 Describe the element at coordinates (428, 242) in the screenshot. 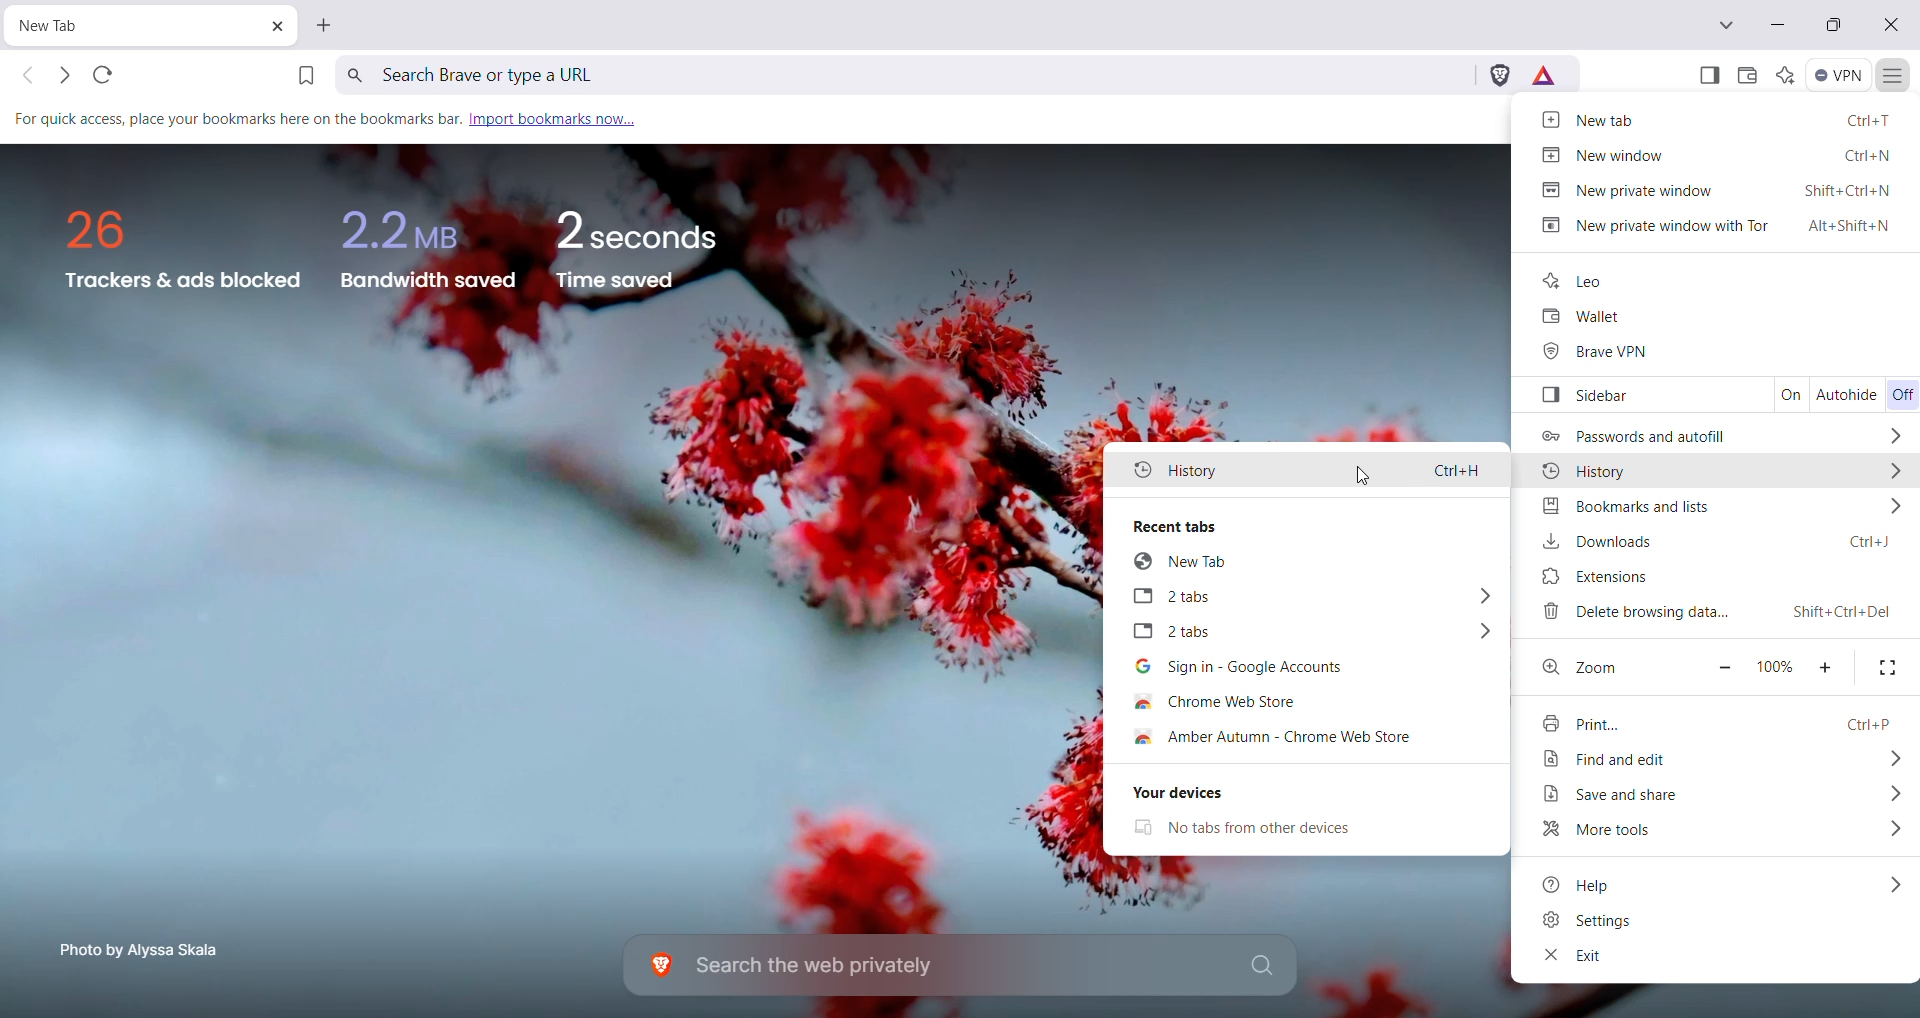

I see `2.2 MBB Bandwidth saved` at that location.